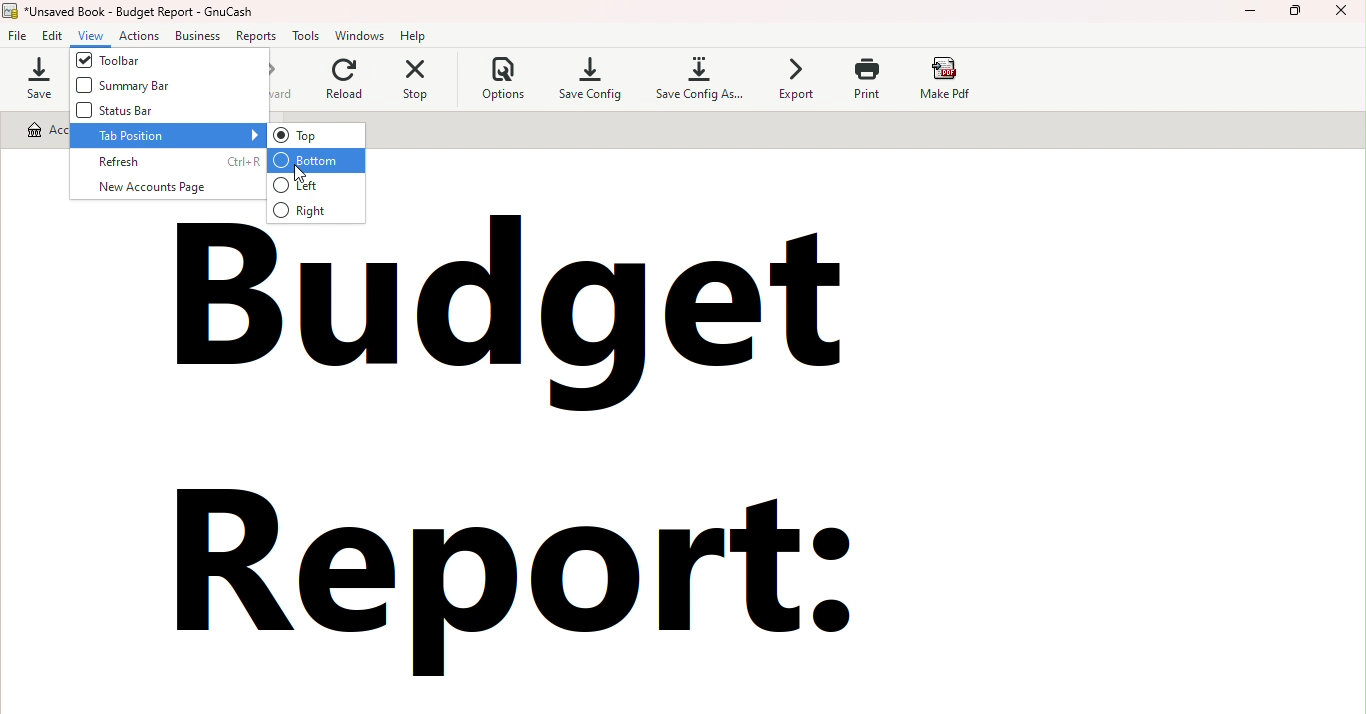 The width and height of the screenshot is (1366, 714). Describe the element at coordinates (1249, 15) in the screenshot. I see `Minimize` at that location.